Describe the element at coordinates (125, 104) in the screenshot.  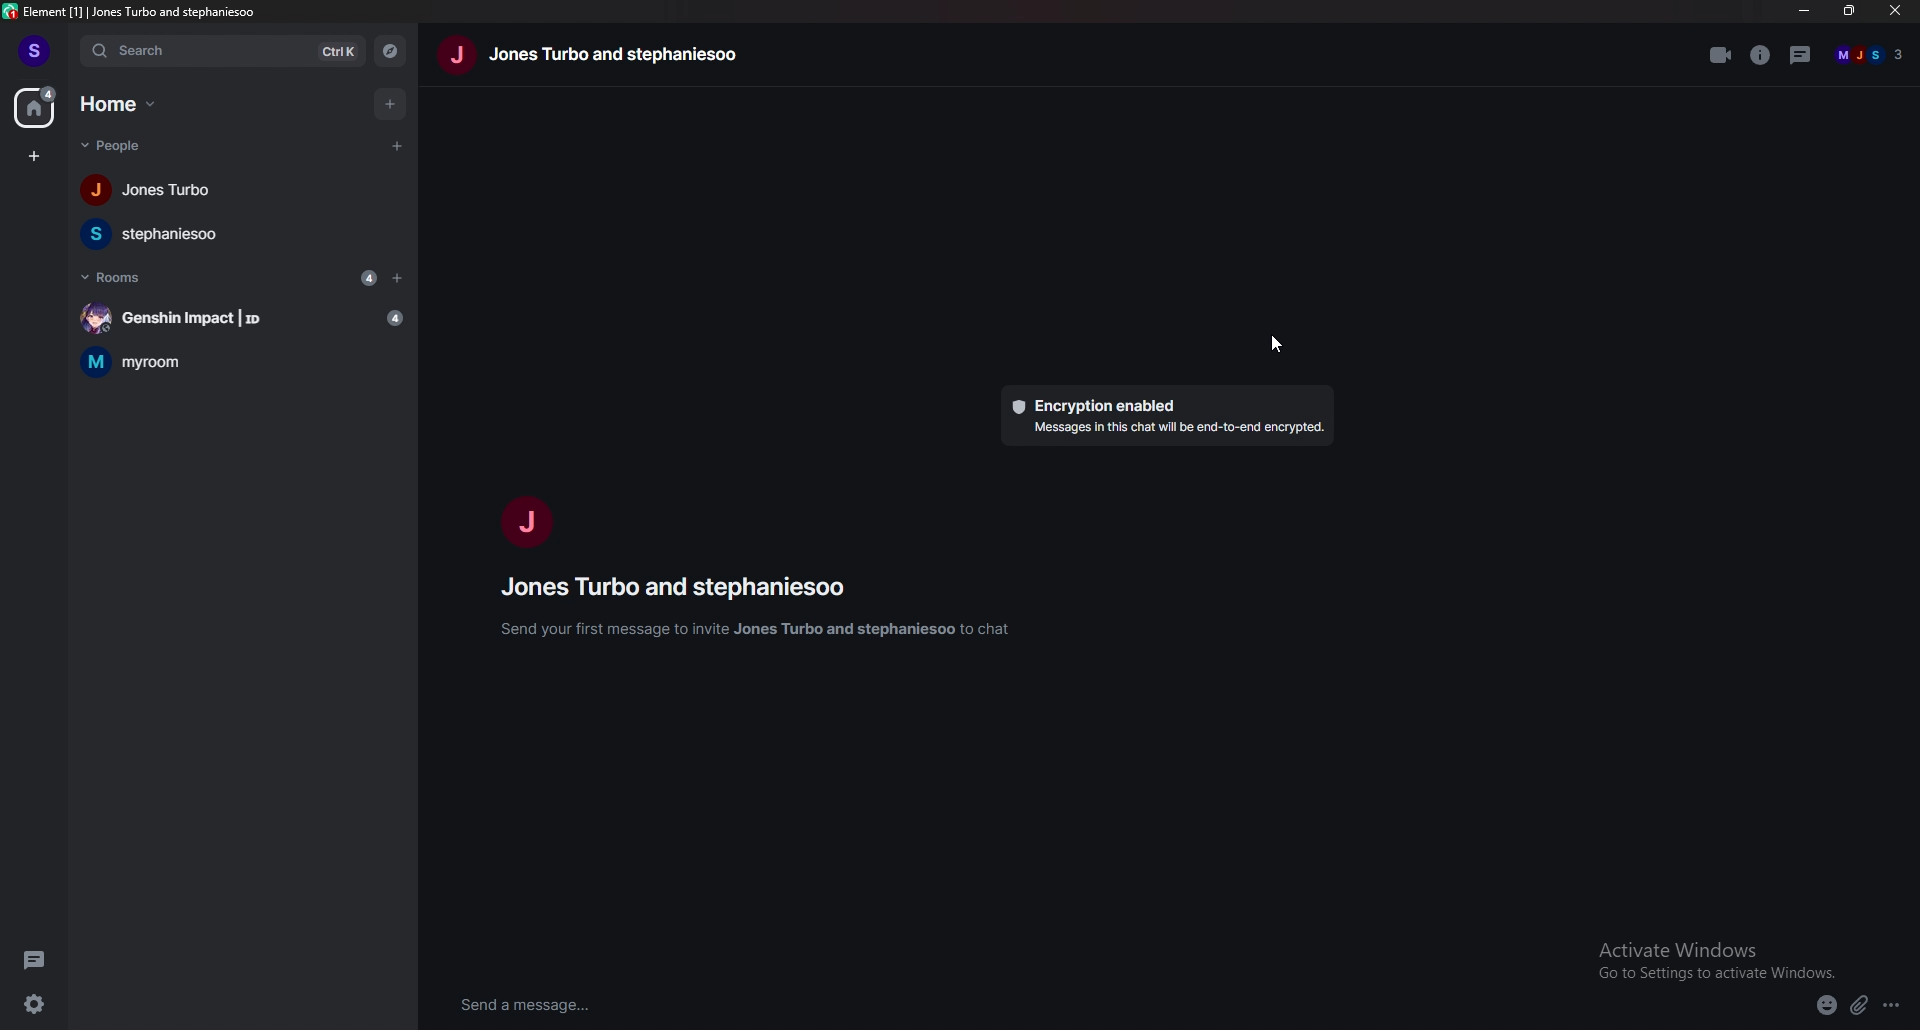
I see `home` at that location.